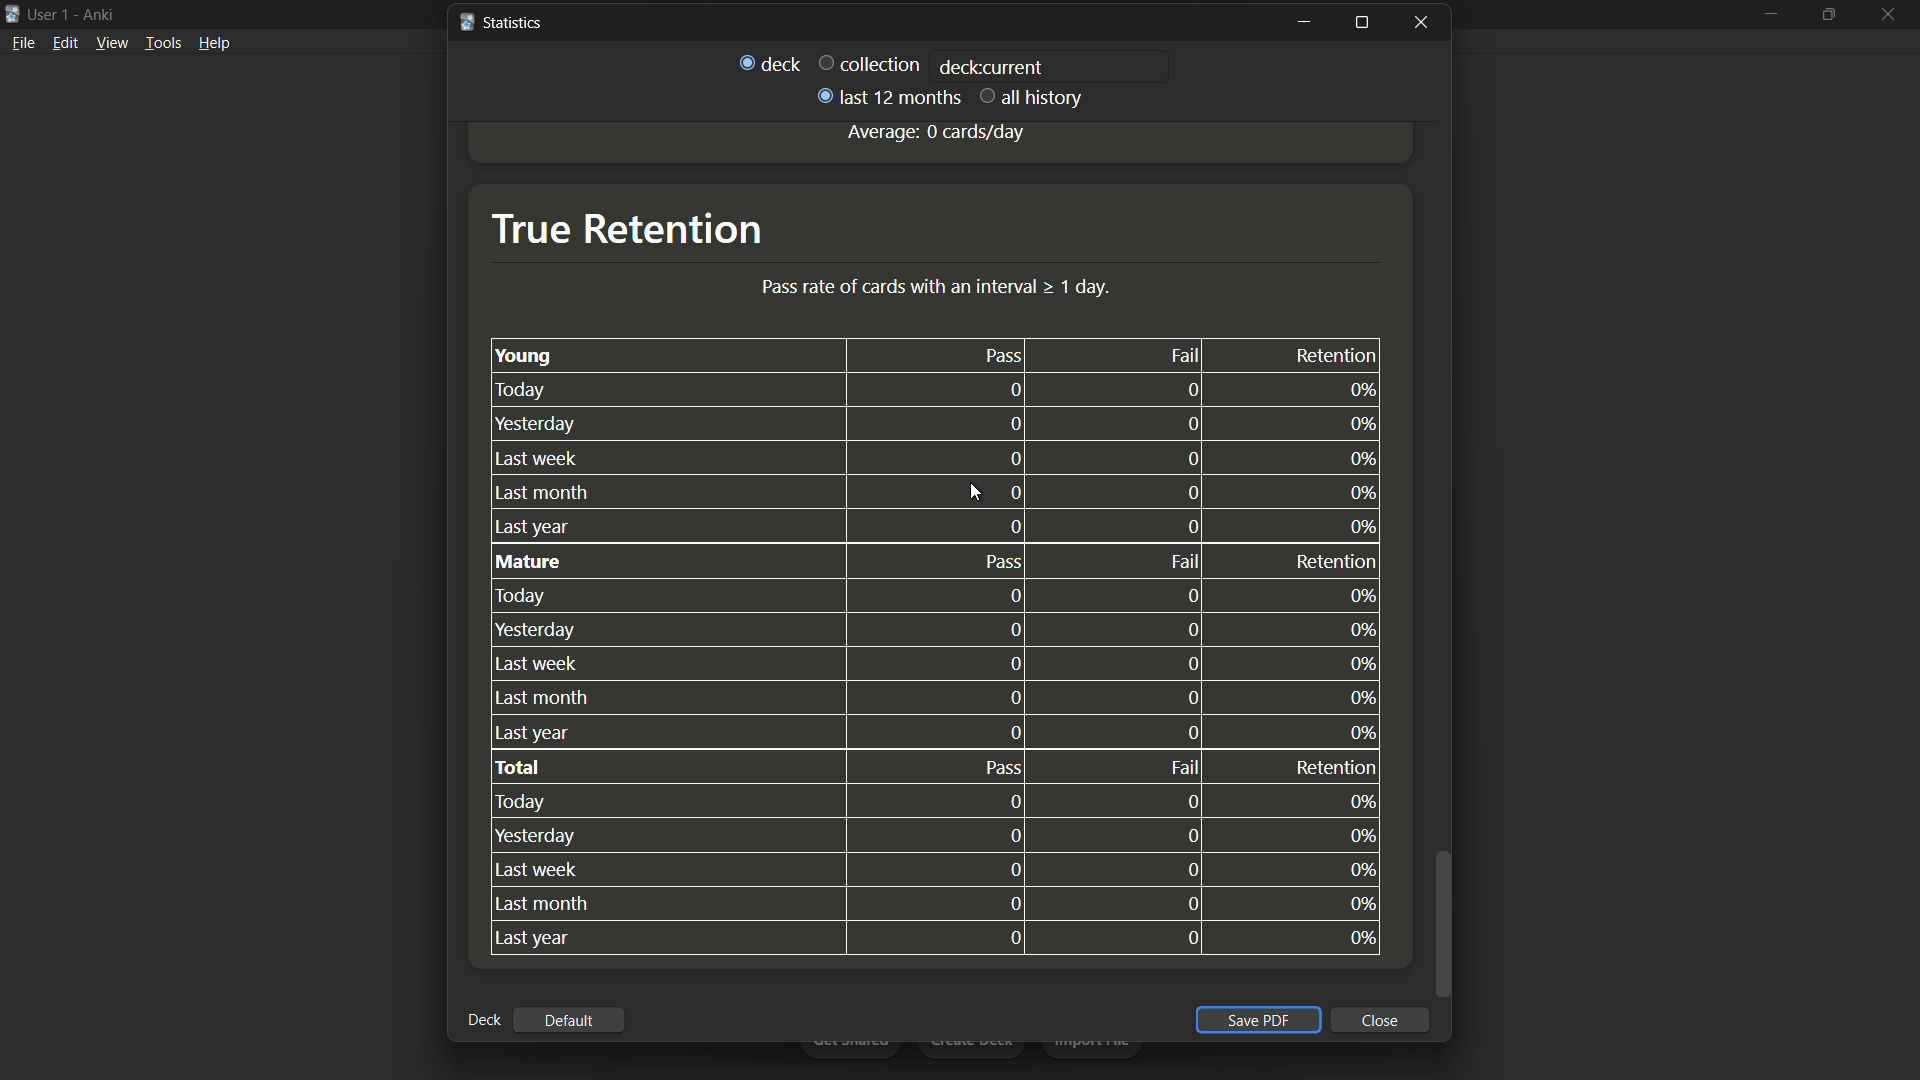  I want to click on maximize, so click(1364, 24).